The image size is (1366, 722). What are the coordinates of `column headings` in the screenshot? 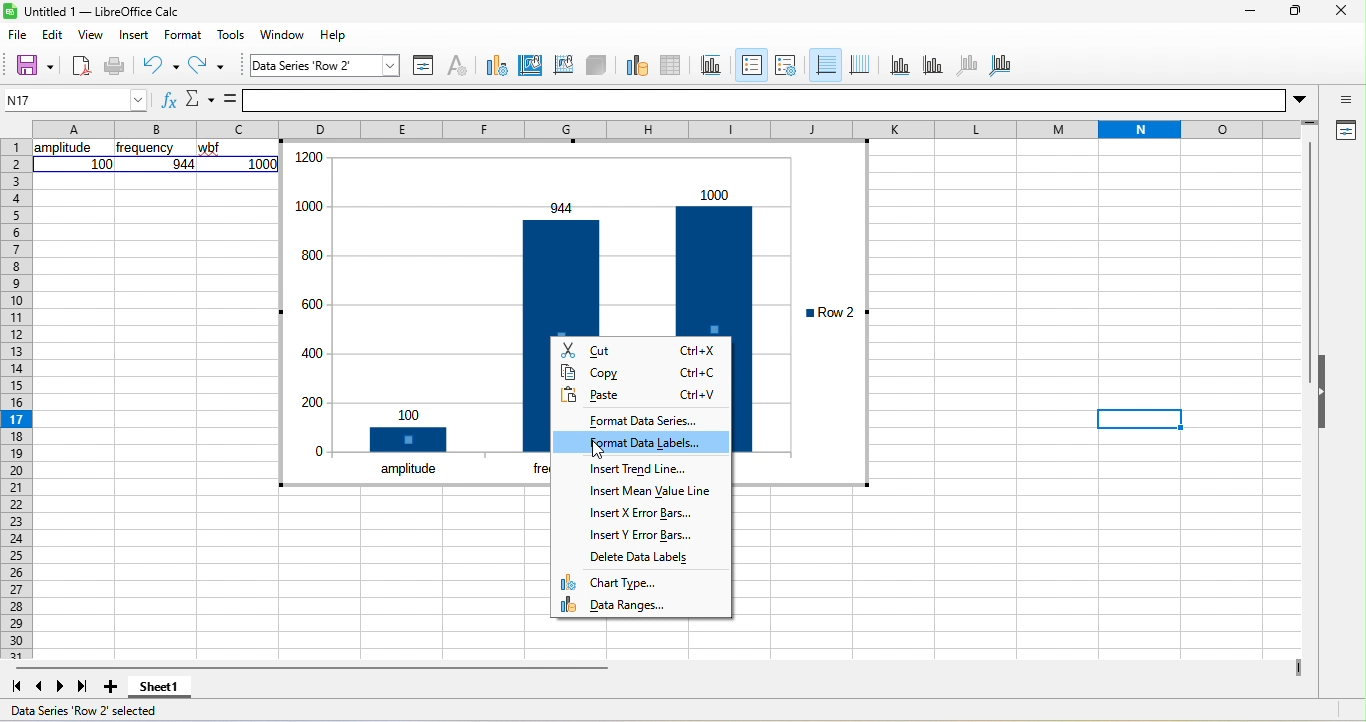 It's located at (679, 127).